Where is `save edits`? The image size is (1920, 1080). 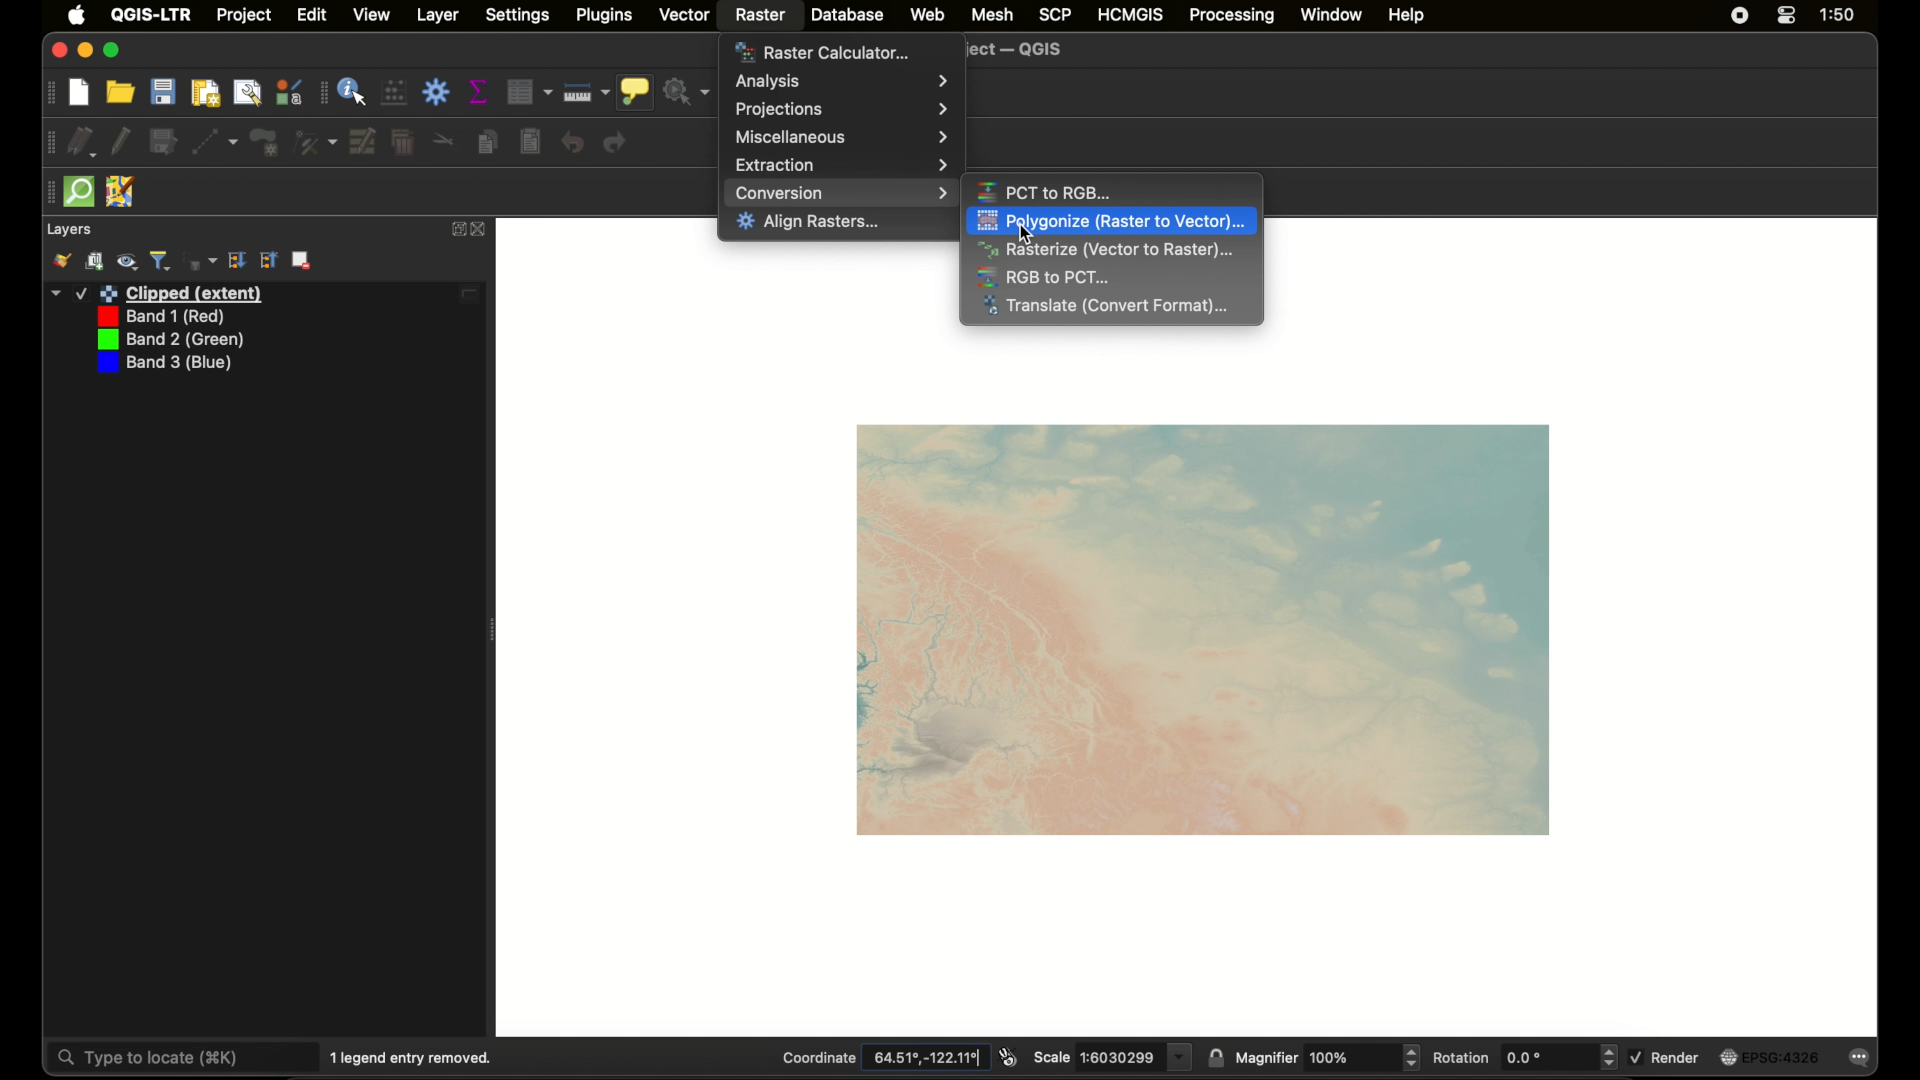 save edits is located at coordinates (163, 142).